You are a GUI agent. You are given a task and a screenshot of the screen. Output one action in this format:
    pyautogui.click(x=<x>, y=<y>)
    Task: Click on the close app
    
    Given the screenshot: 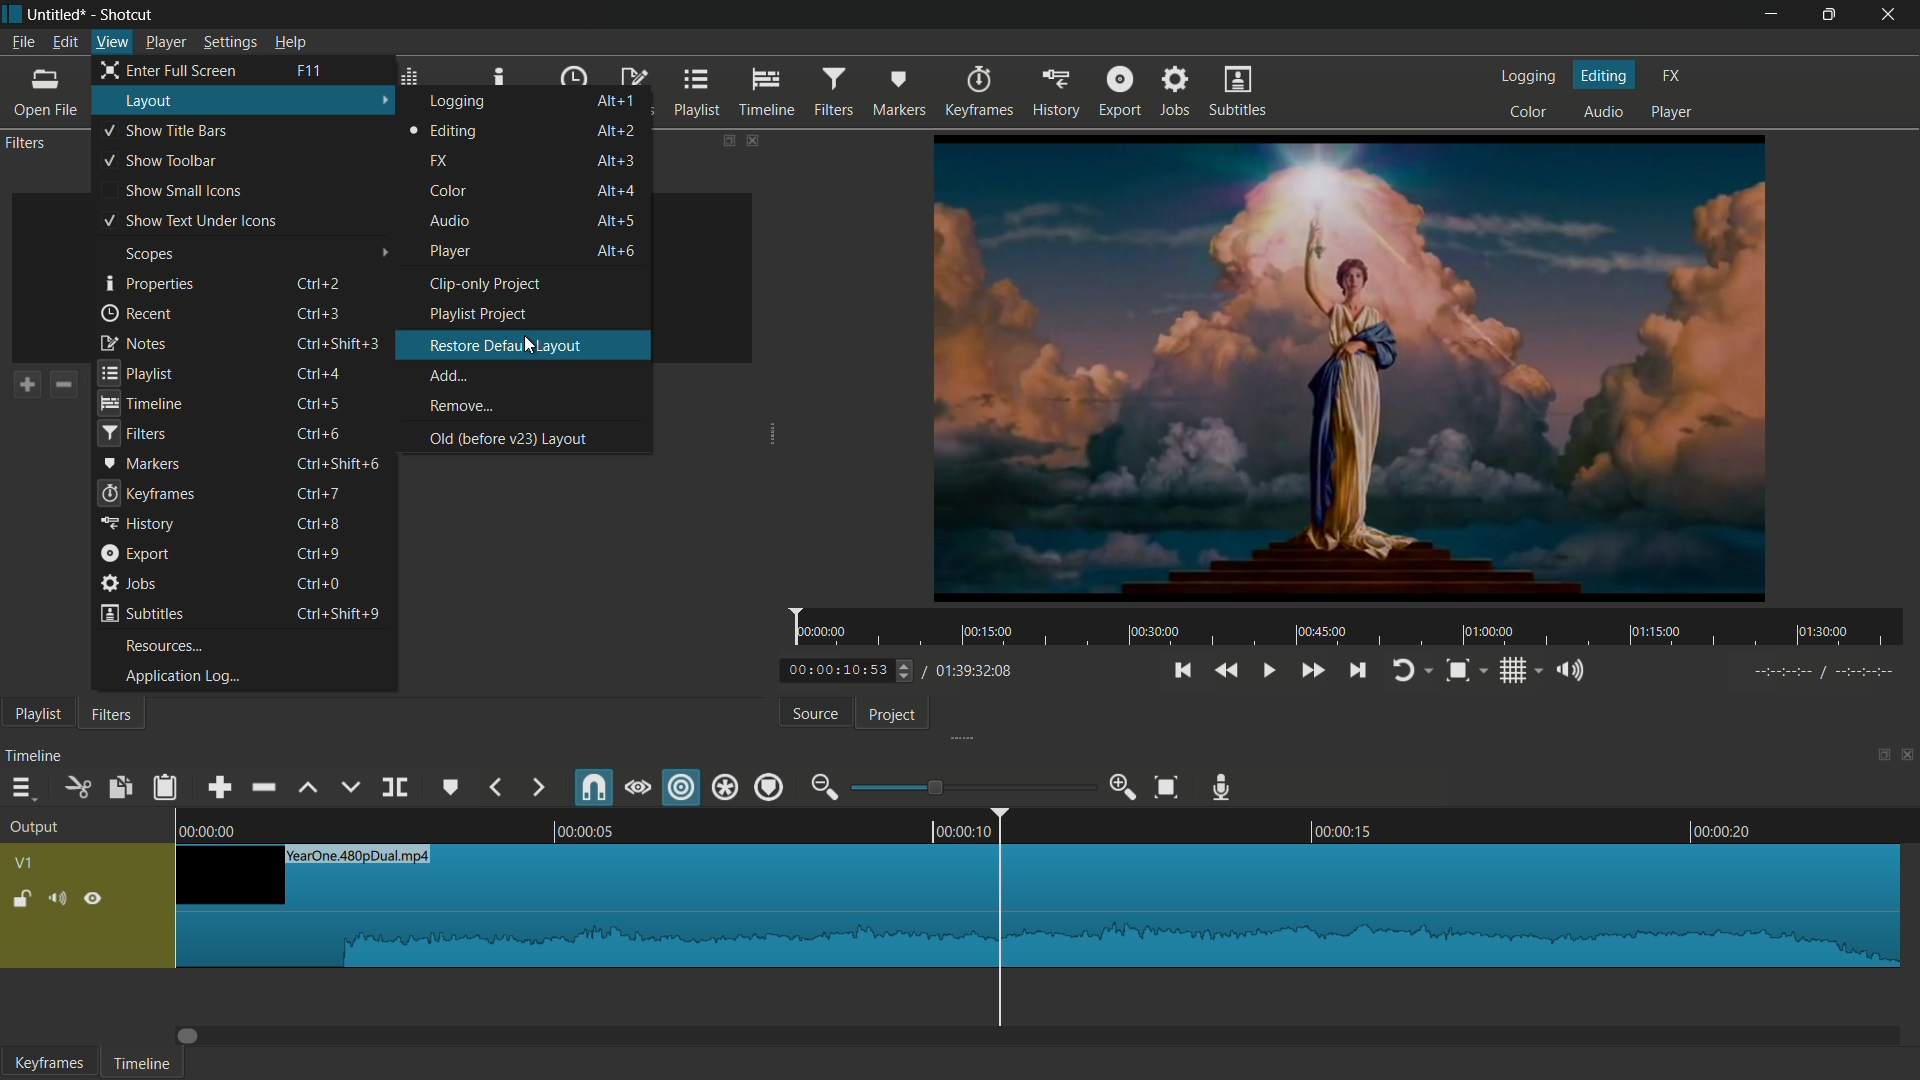 What is the action you would take?
    pyautogui.click(x=1892, y=14)
    